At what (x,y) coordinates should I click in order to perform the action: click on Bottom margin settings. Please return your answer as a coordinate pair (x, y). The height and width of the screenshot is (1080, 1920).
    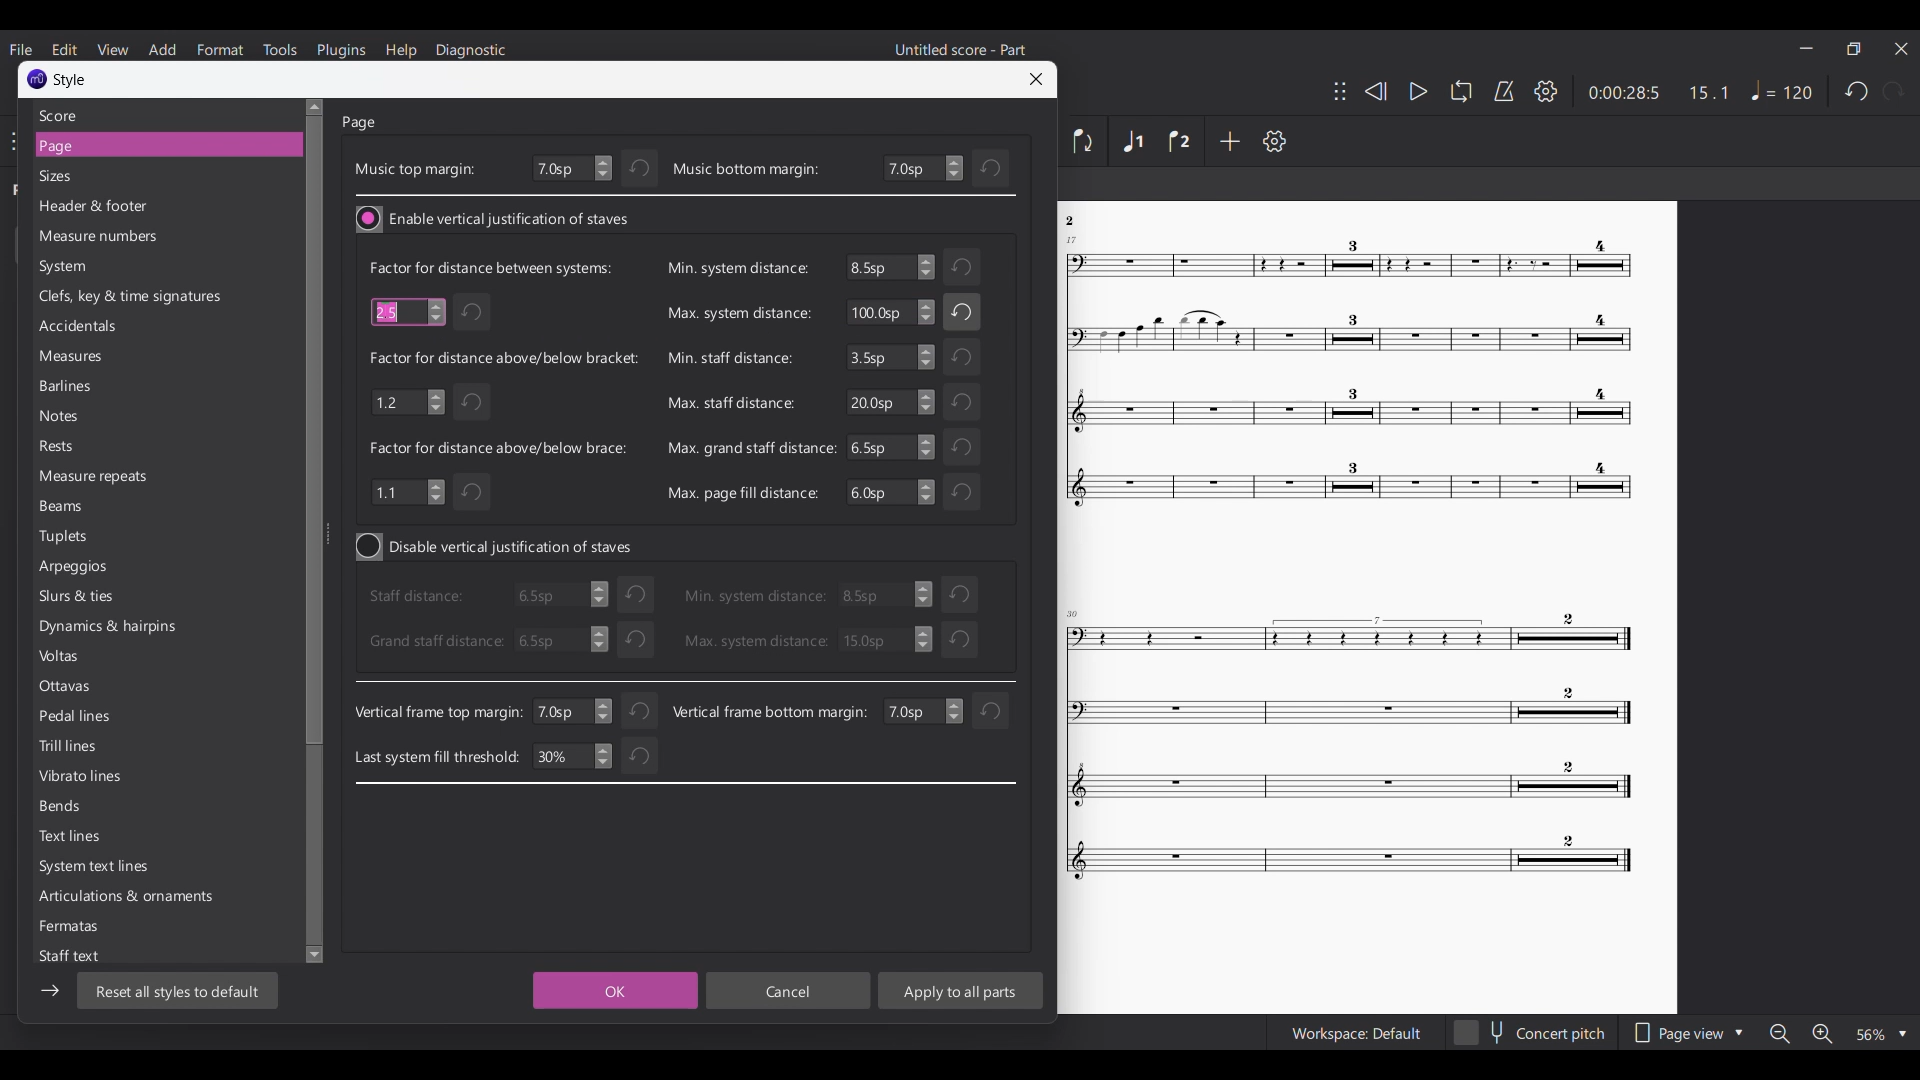
    Looking at the image, I should click on (923, 168).